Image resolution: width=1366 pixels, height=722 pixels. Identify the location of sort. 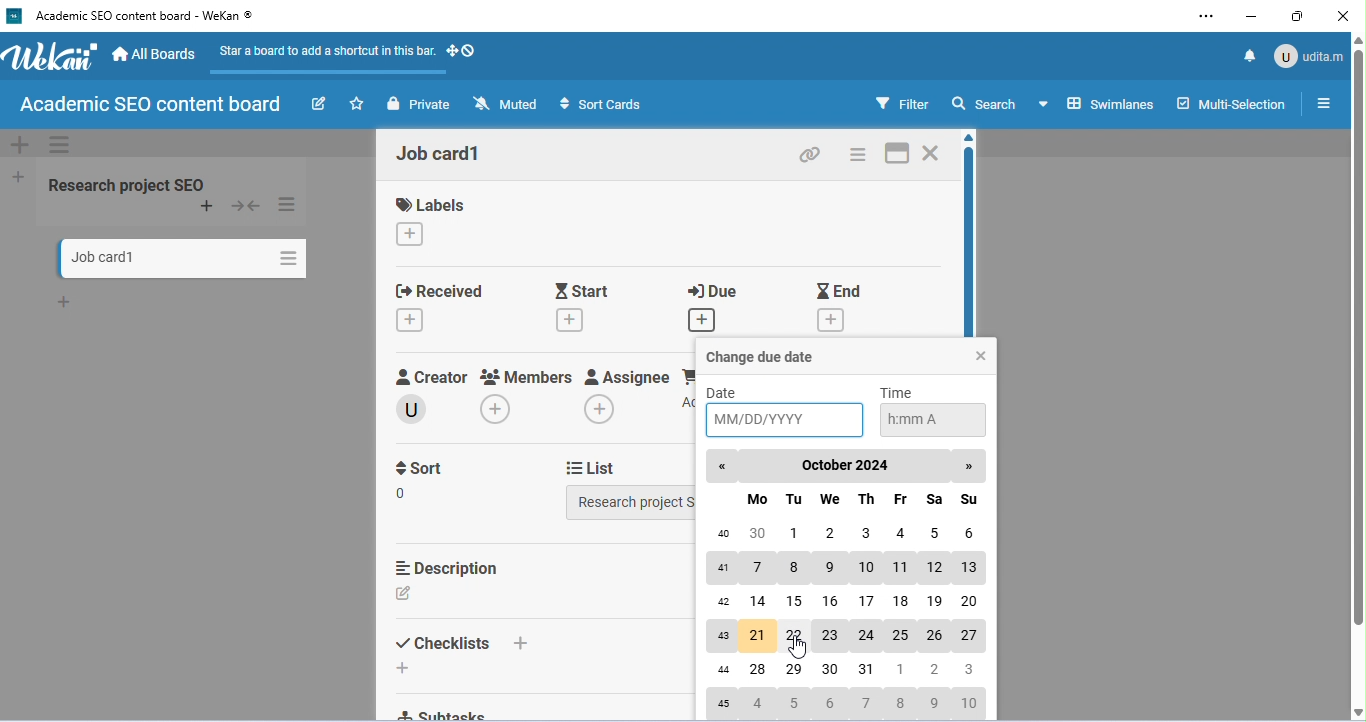
(425, 470).